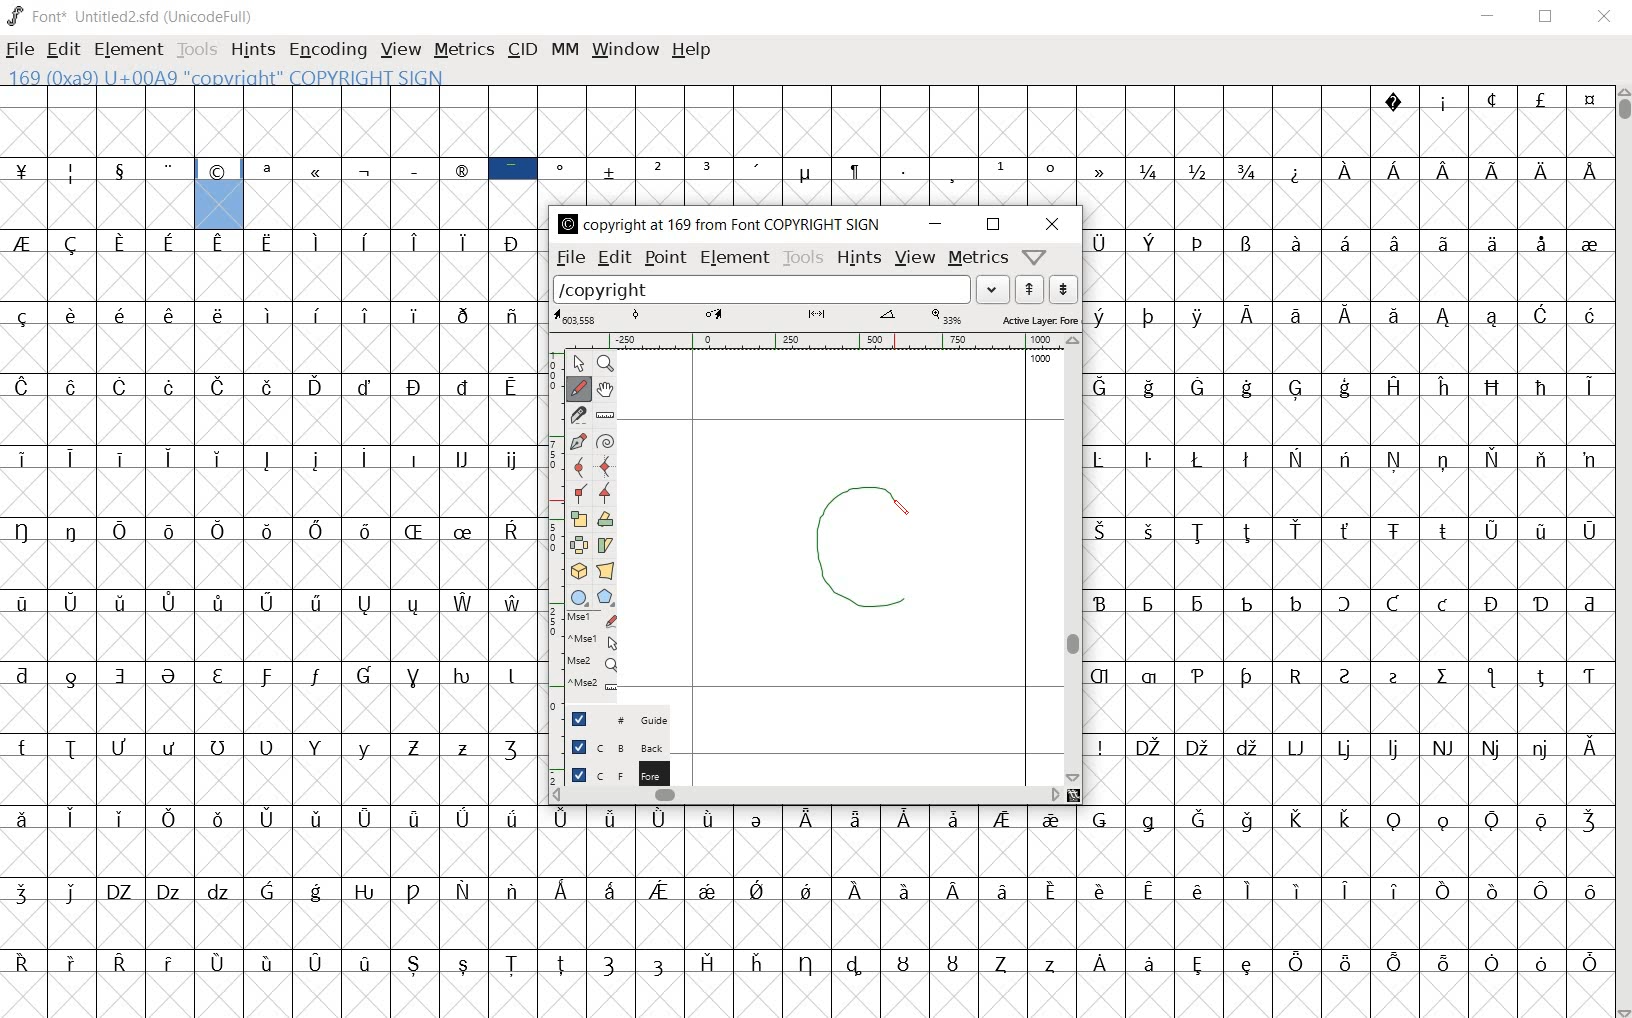  Describe the element at coordinates (611, 719) in the screenshot. I see `Guide` at that location.